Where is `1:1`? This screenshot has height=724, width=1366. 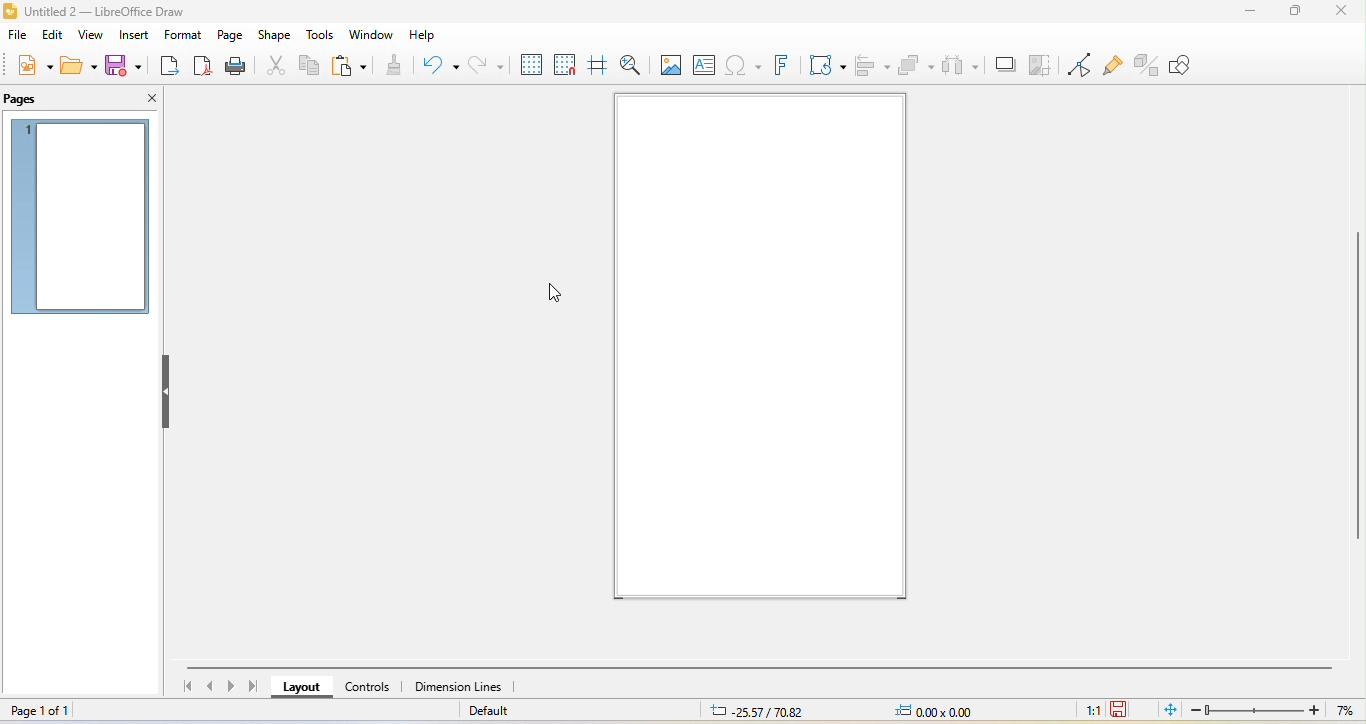 1:1 is located at coordinates (1089, 709).